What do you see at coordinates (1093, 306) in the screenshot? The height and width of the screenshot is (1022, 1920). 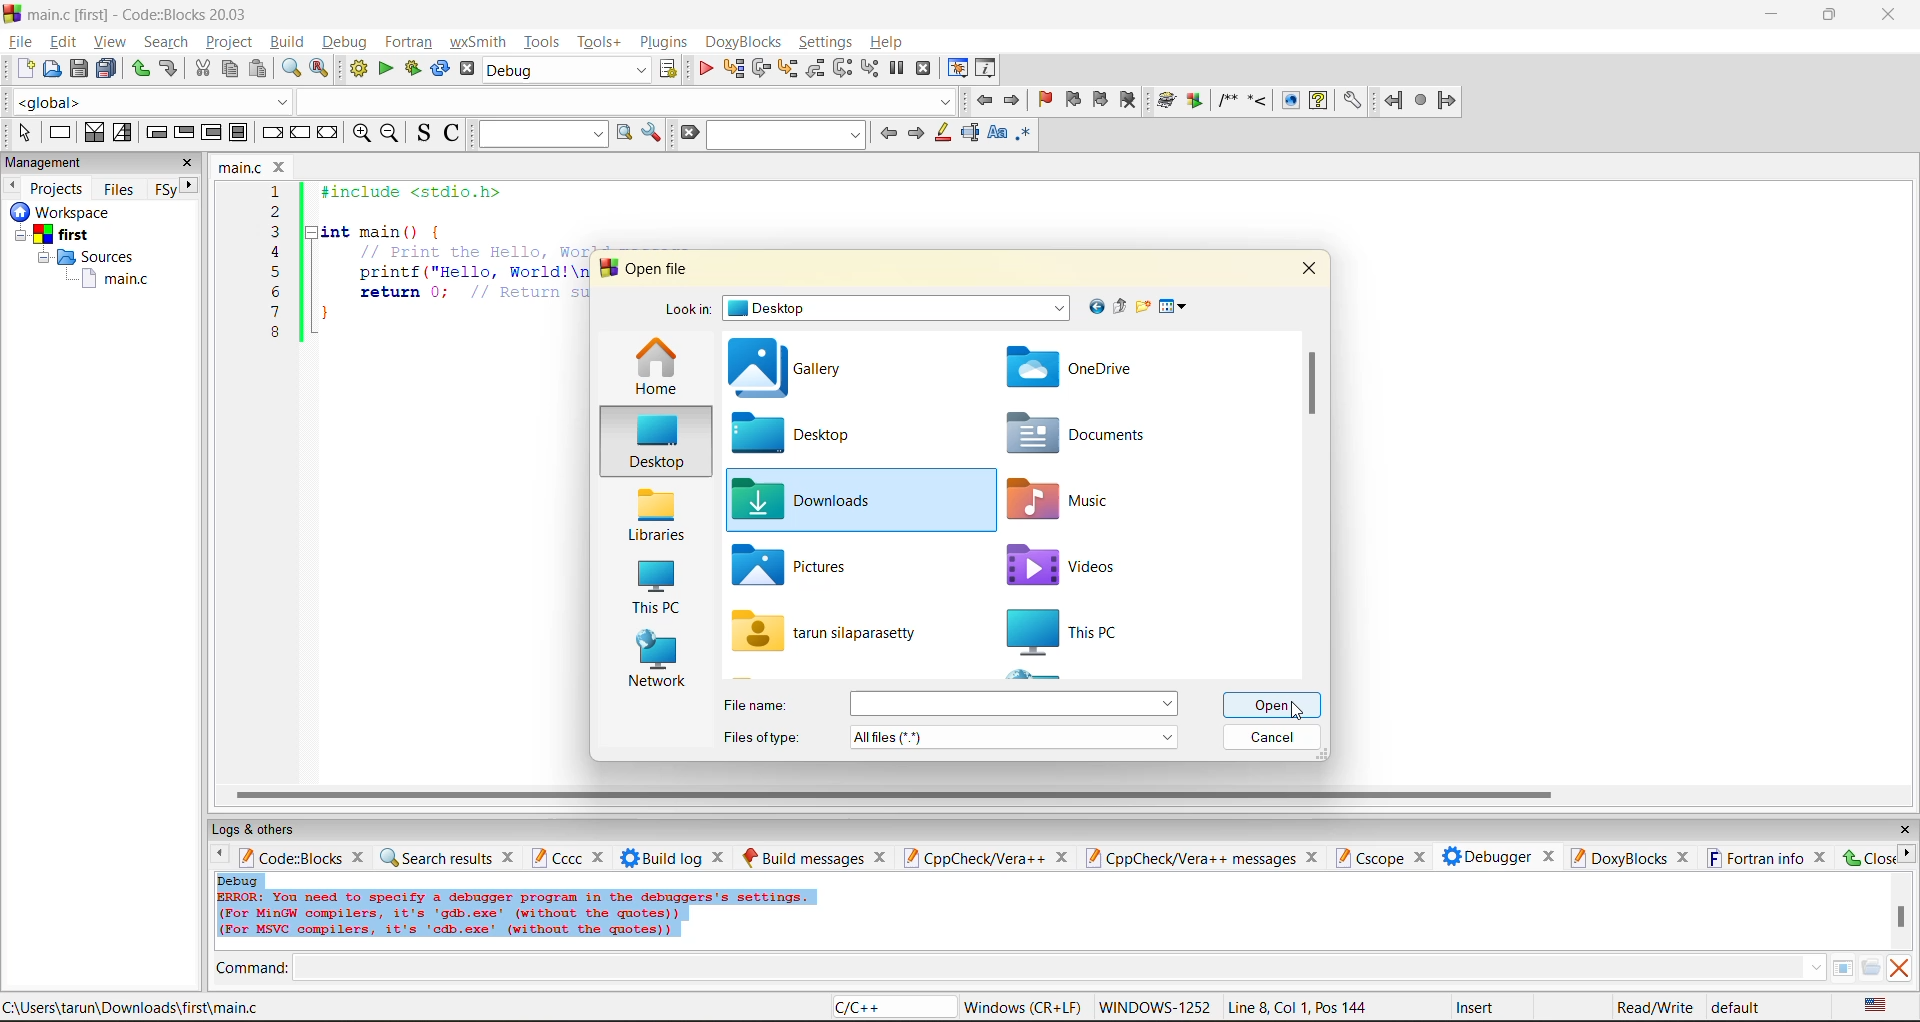 I see `go to last` at bounding box center [1093, 306].